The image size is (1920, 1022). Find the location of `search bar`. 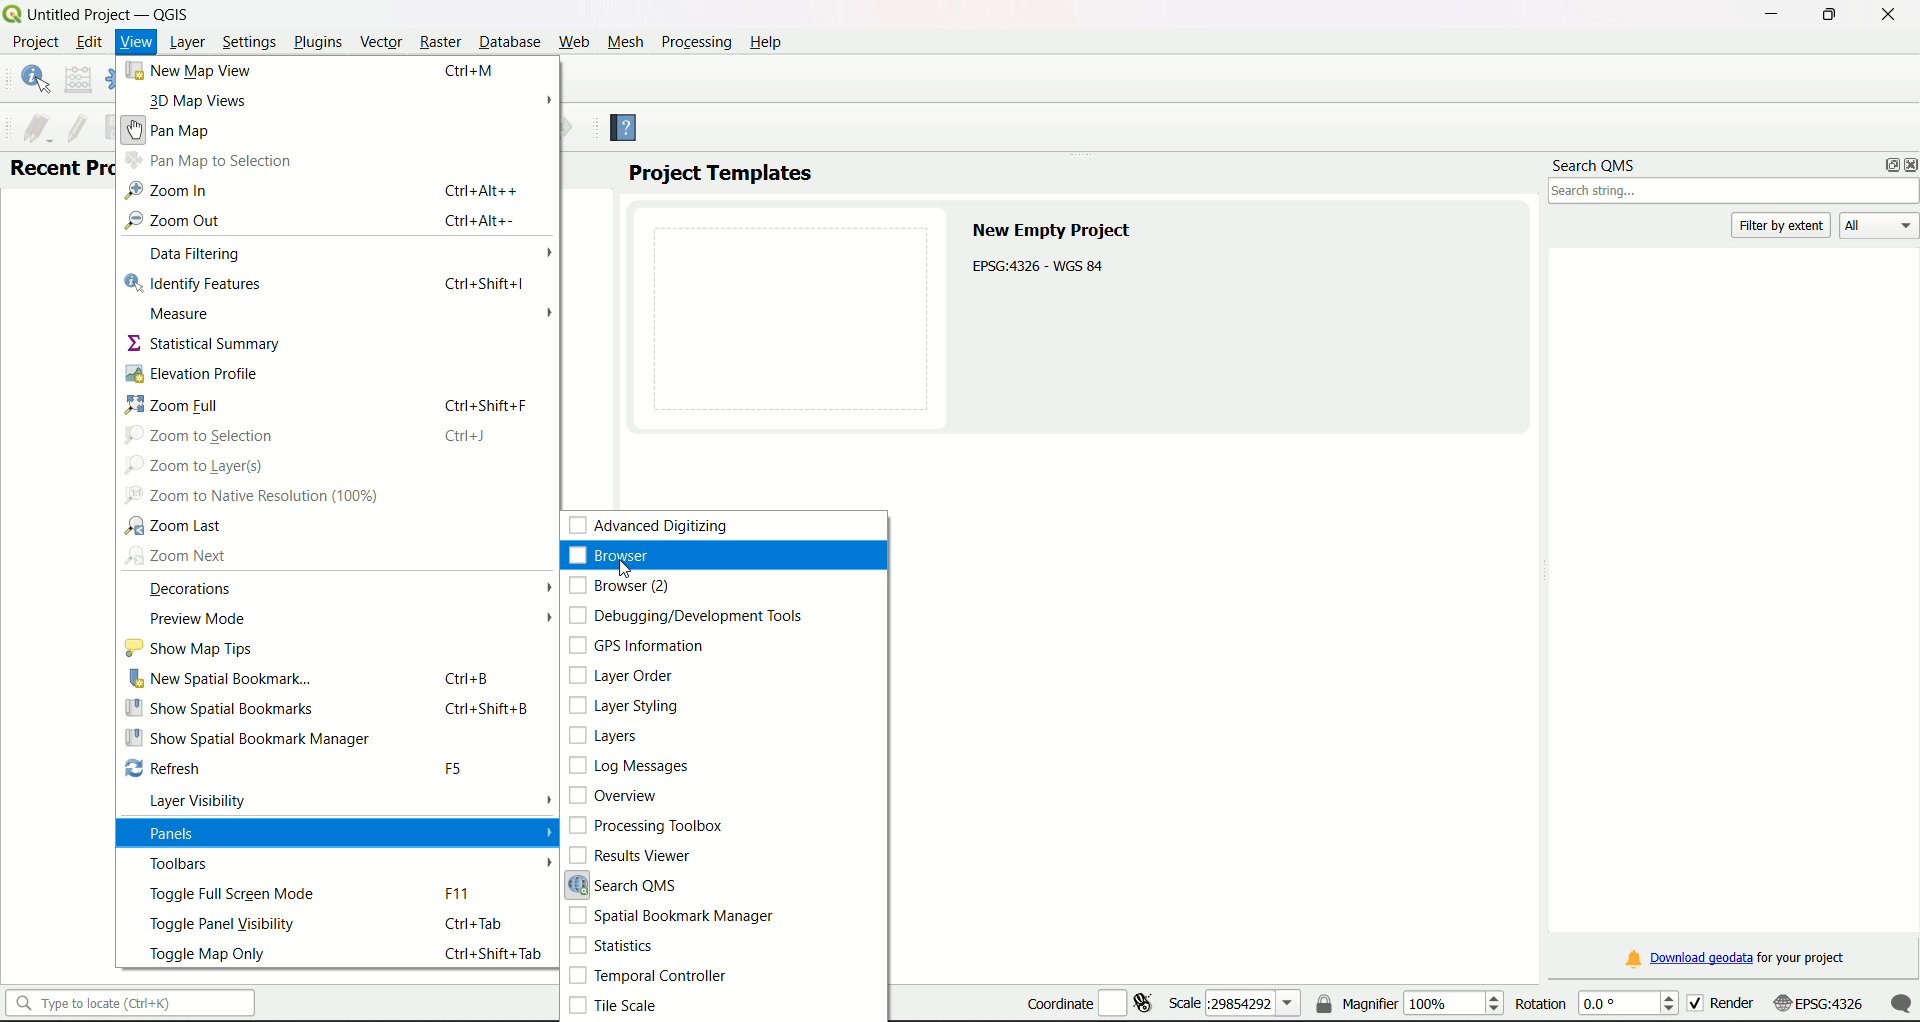

search bar is located at coordinates (131, 1003).